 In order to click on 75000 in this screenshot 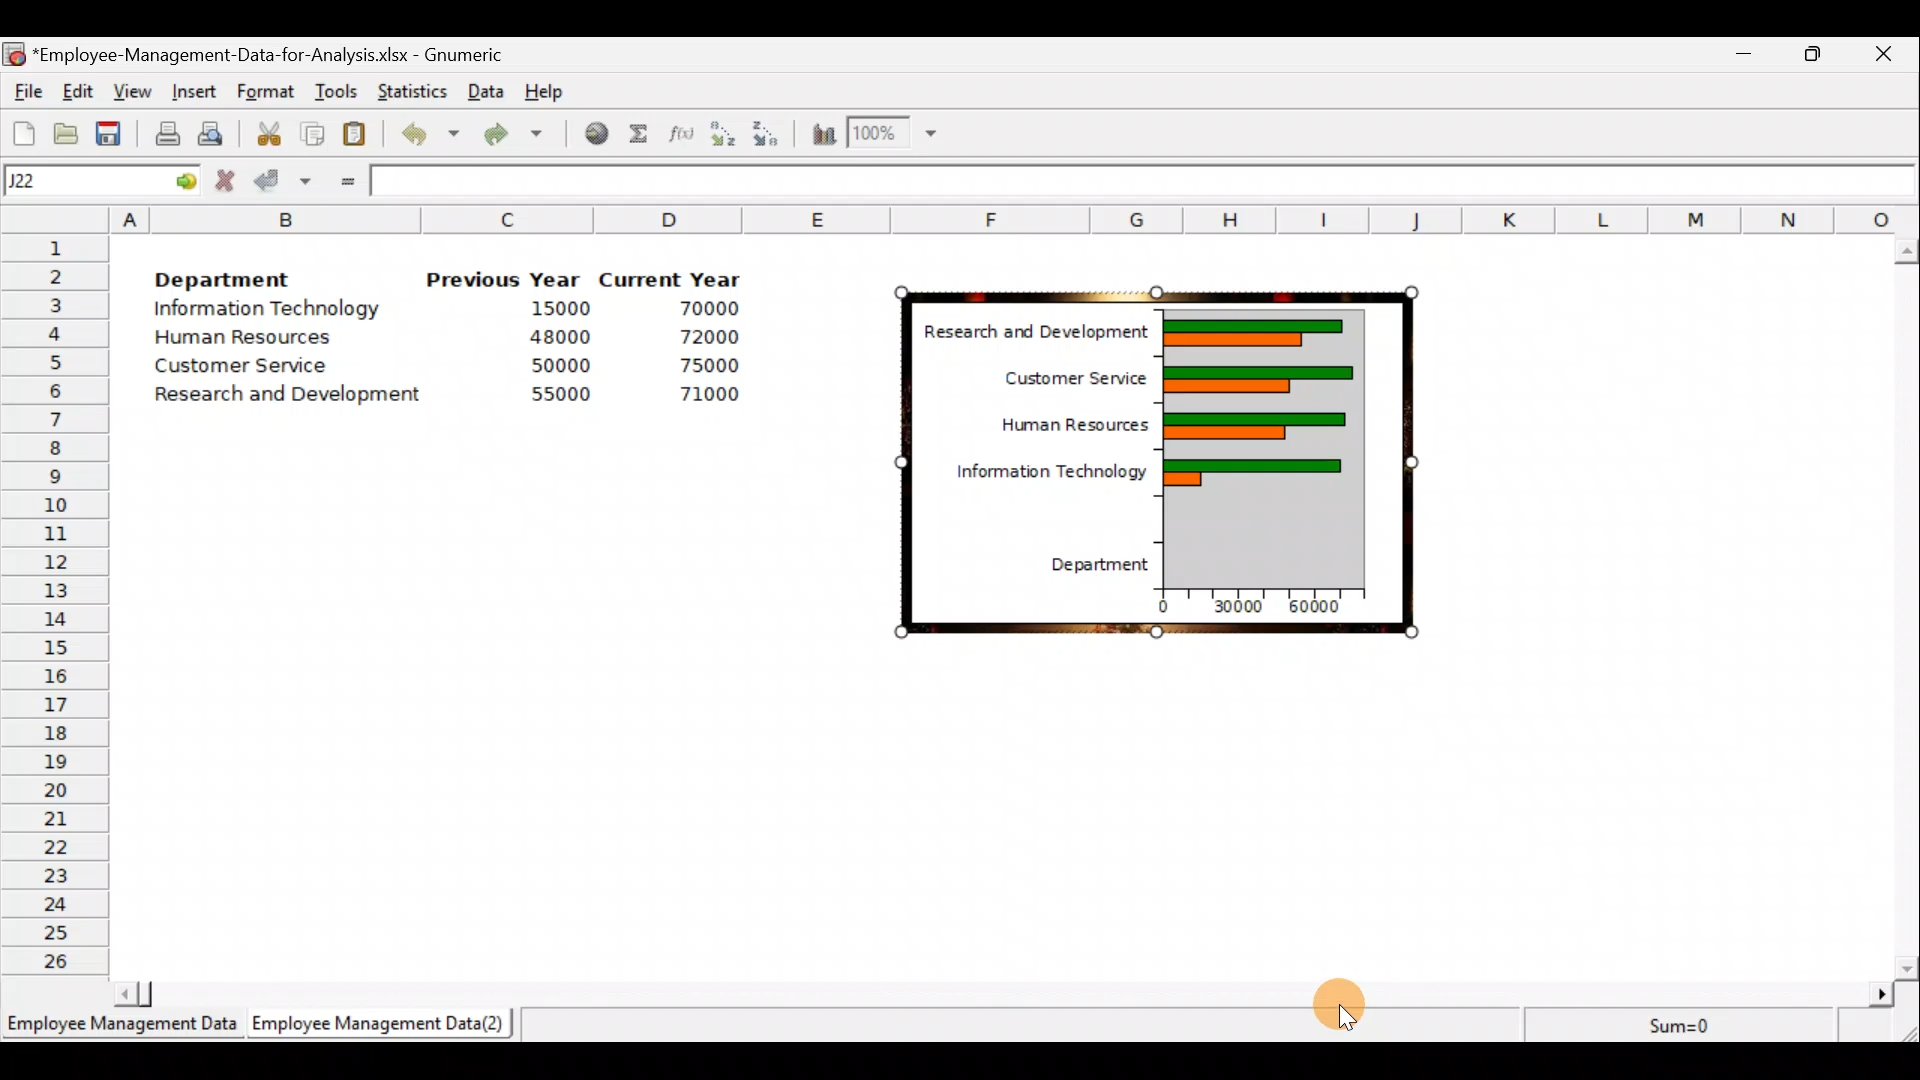, I will do `click(692, 368)`.